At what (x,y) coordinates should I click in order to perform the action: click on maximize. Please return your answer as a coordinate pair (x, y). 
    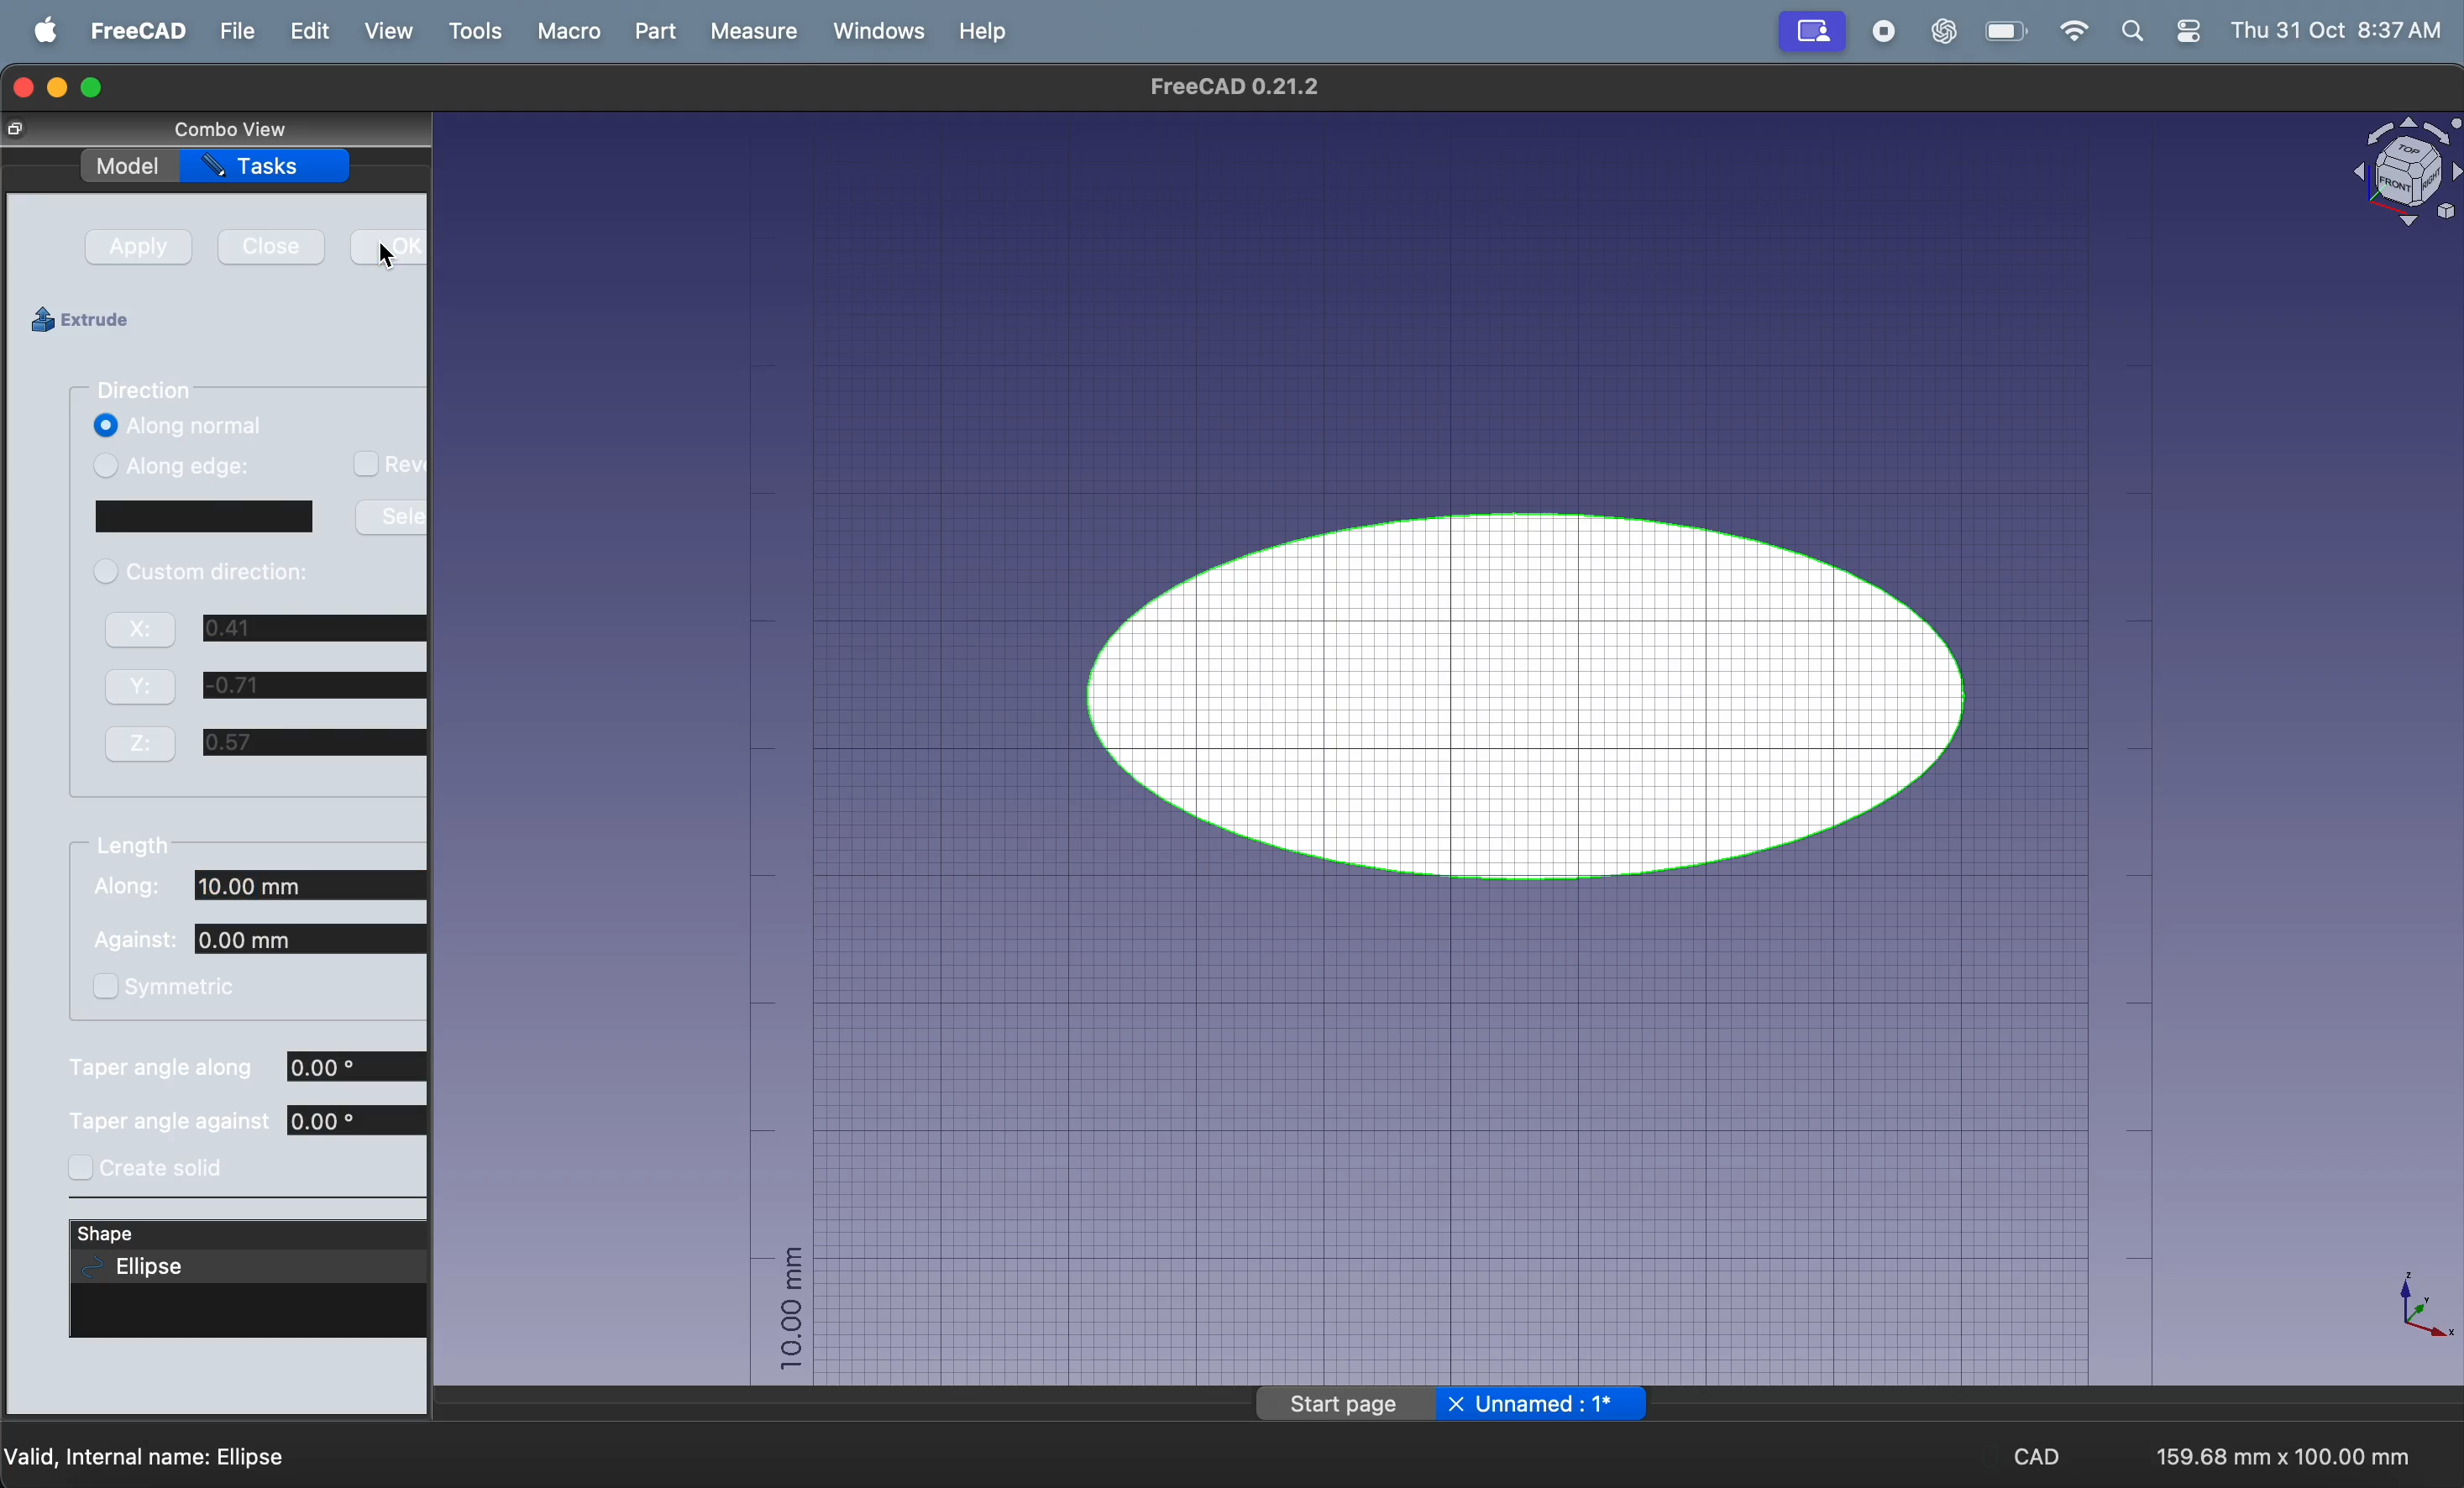
    Looking at the image, I should click on (98, 87).